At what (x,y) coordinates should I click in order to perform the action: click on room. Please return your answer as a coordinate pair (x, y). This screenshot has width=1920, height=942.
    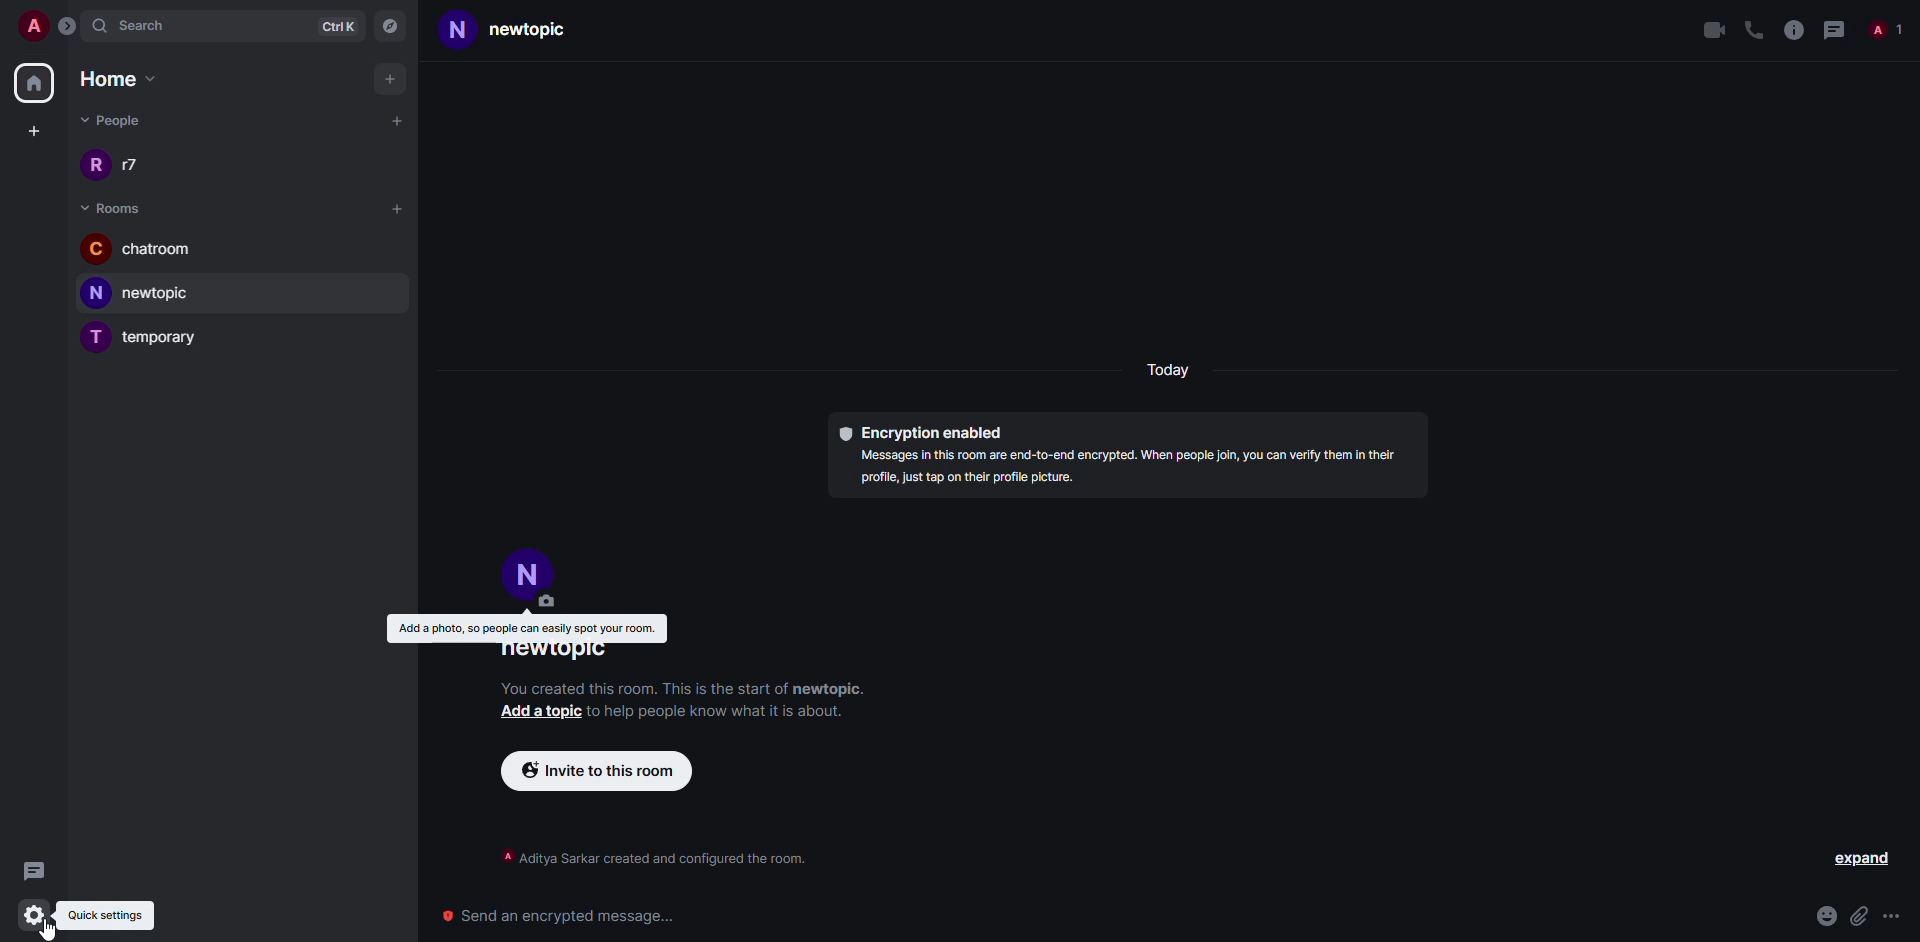
    Looking at the image, I should click on (558, 653).